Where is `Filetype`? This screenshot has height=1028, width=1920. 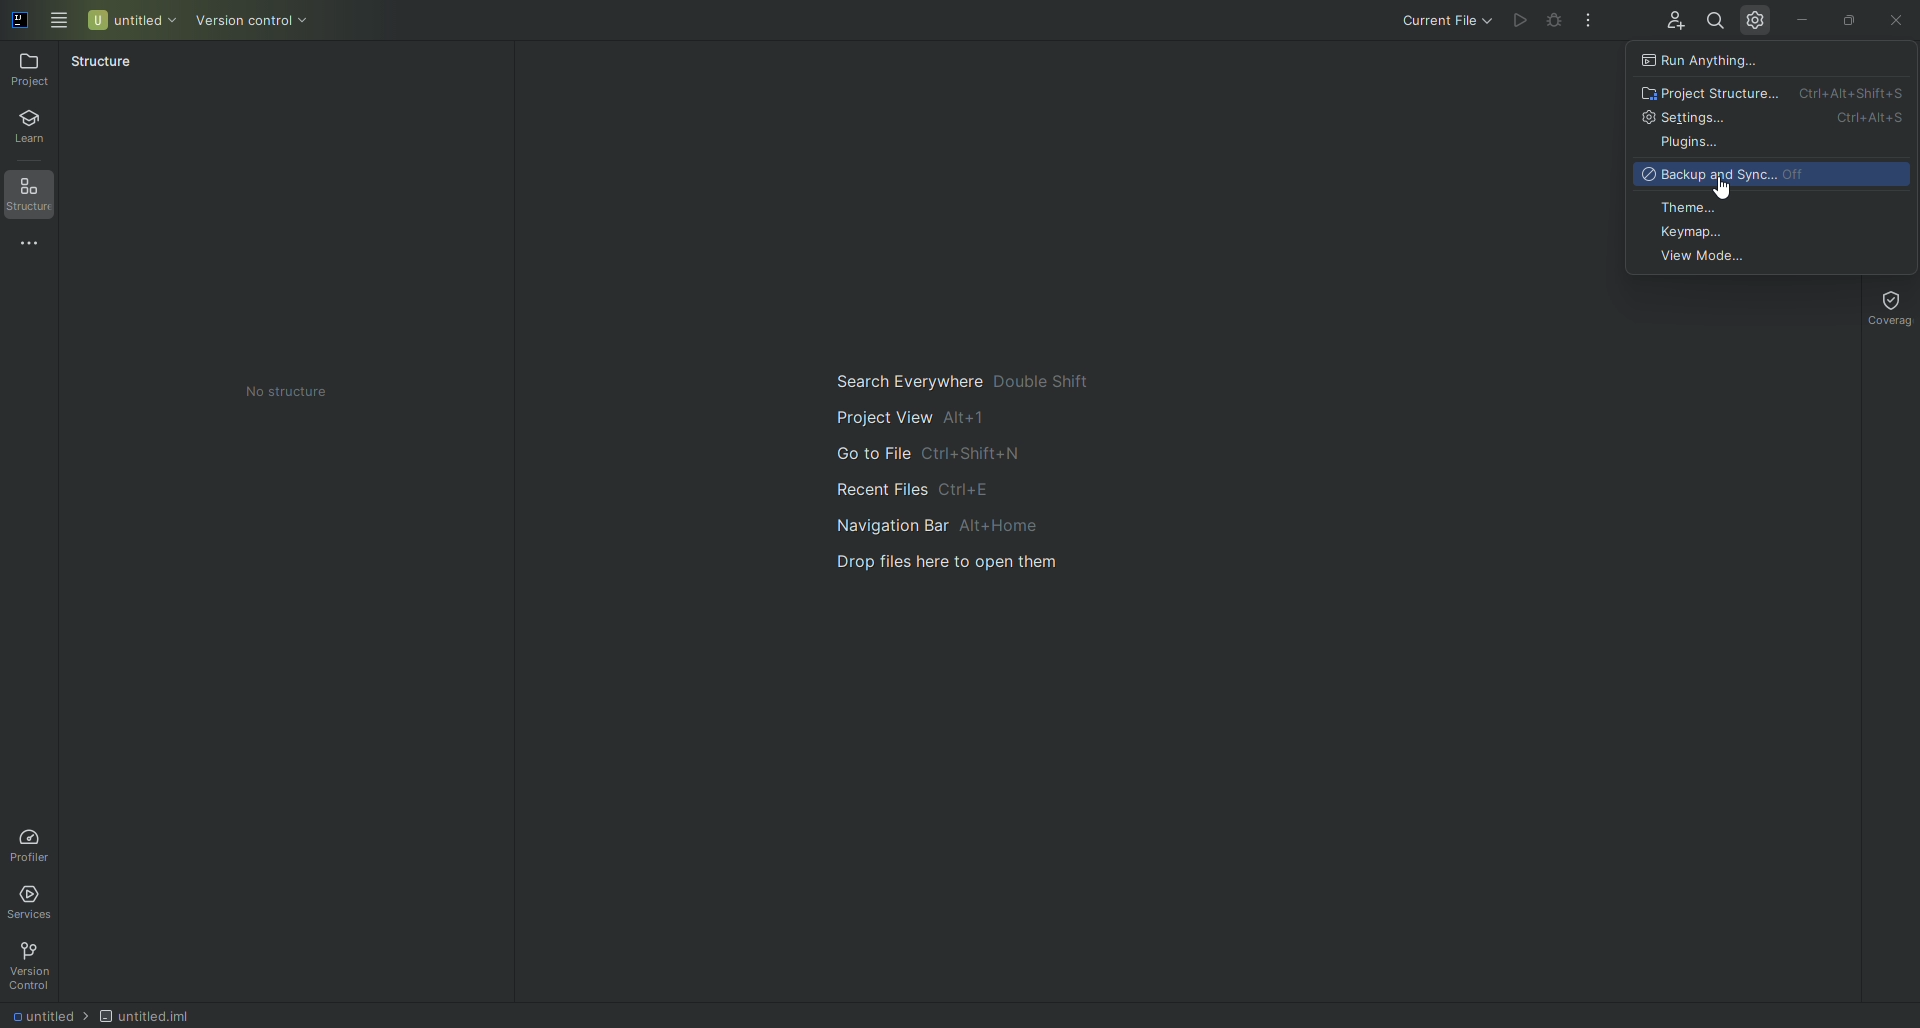 Filetype is located at coordinates (43, 1015).